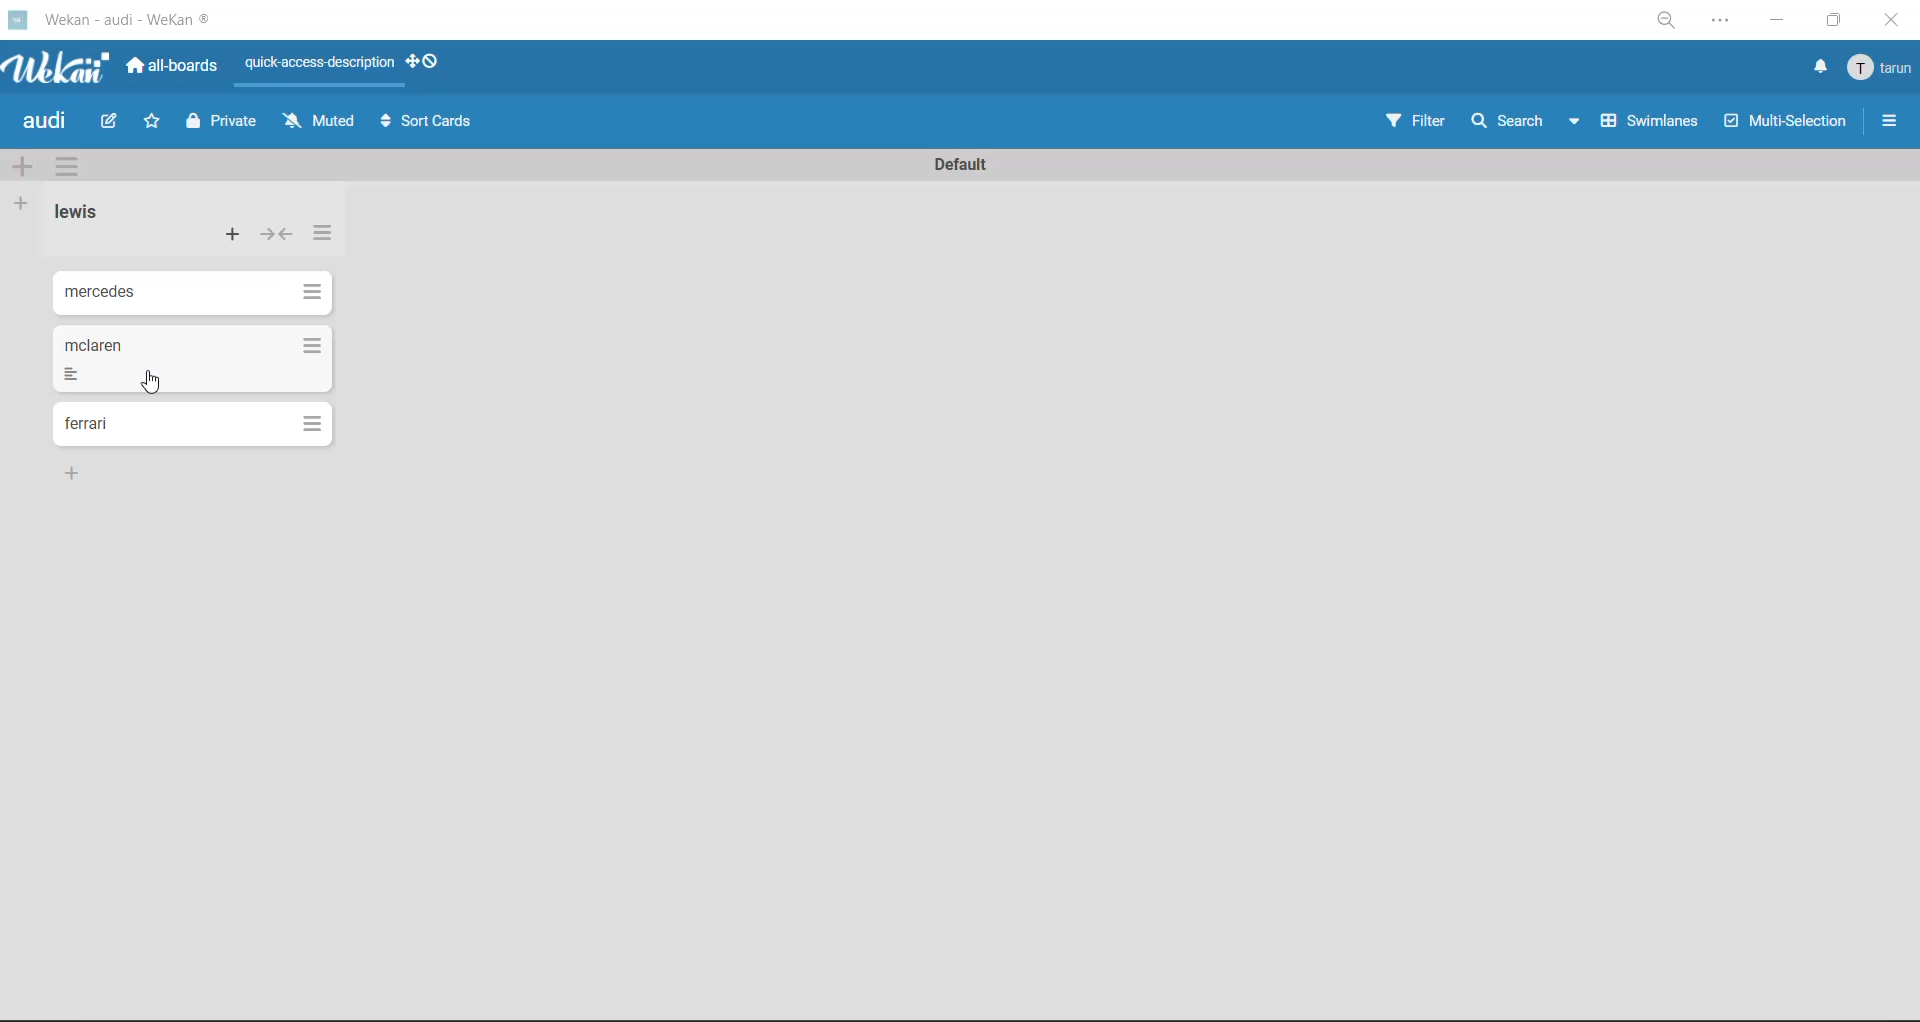  I want to click on cards, so click(191, 359).